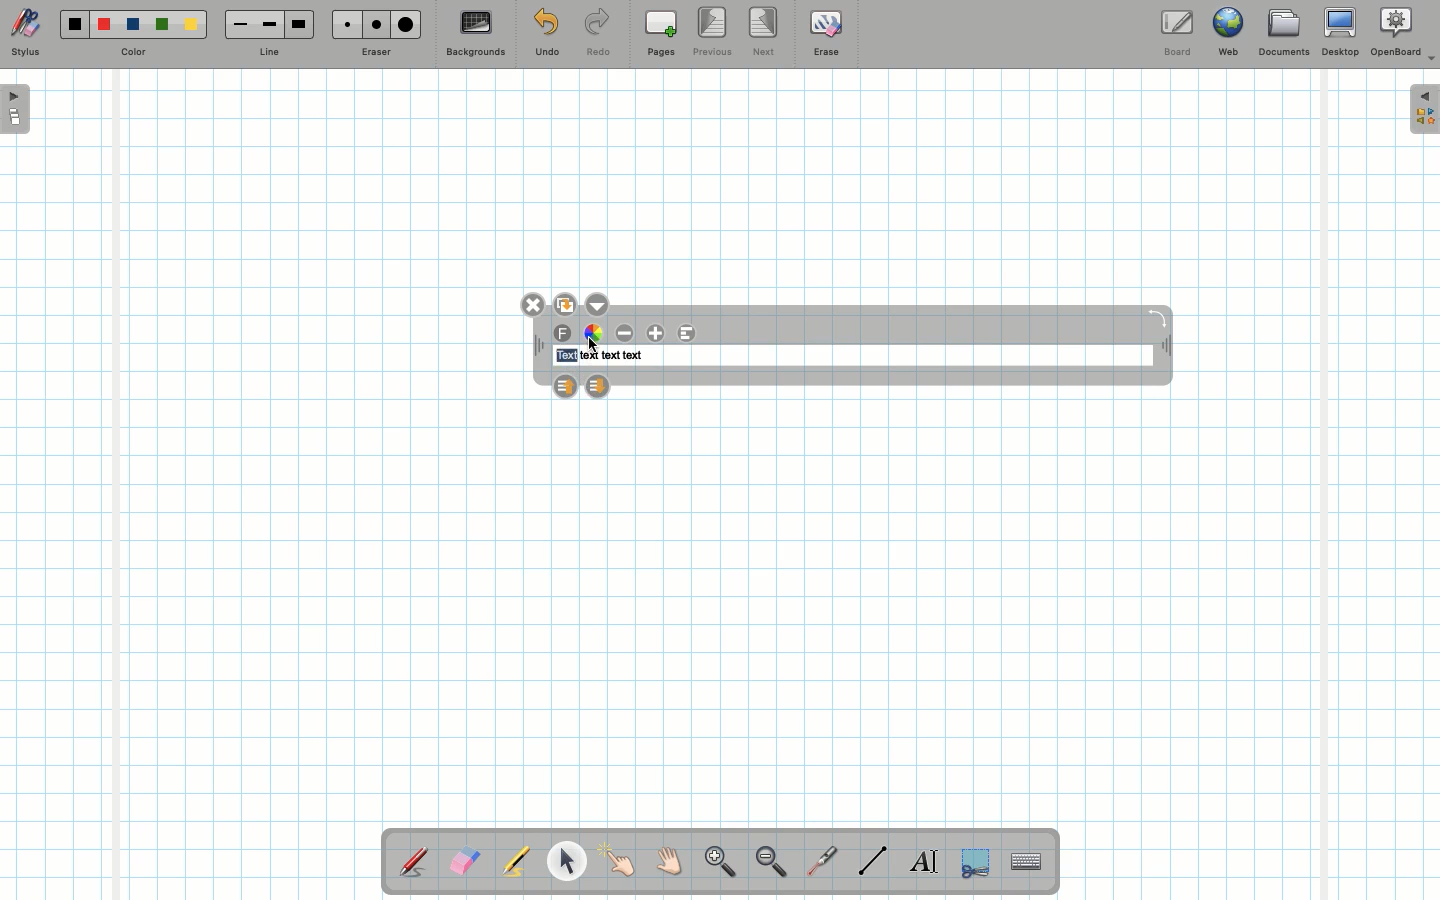 This screenshot has height=900, width=1440. I want to click on Text input, so click(1027, 856).